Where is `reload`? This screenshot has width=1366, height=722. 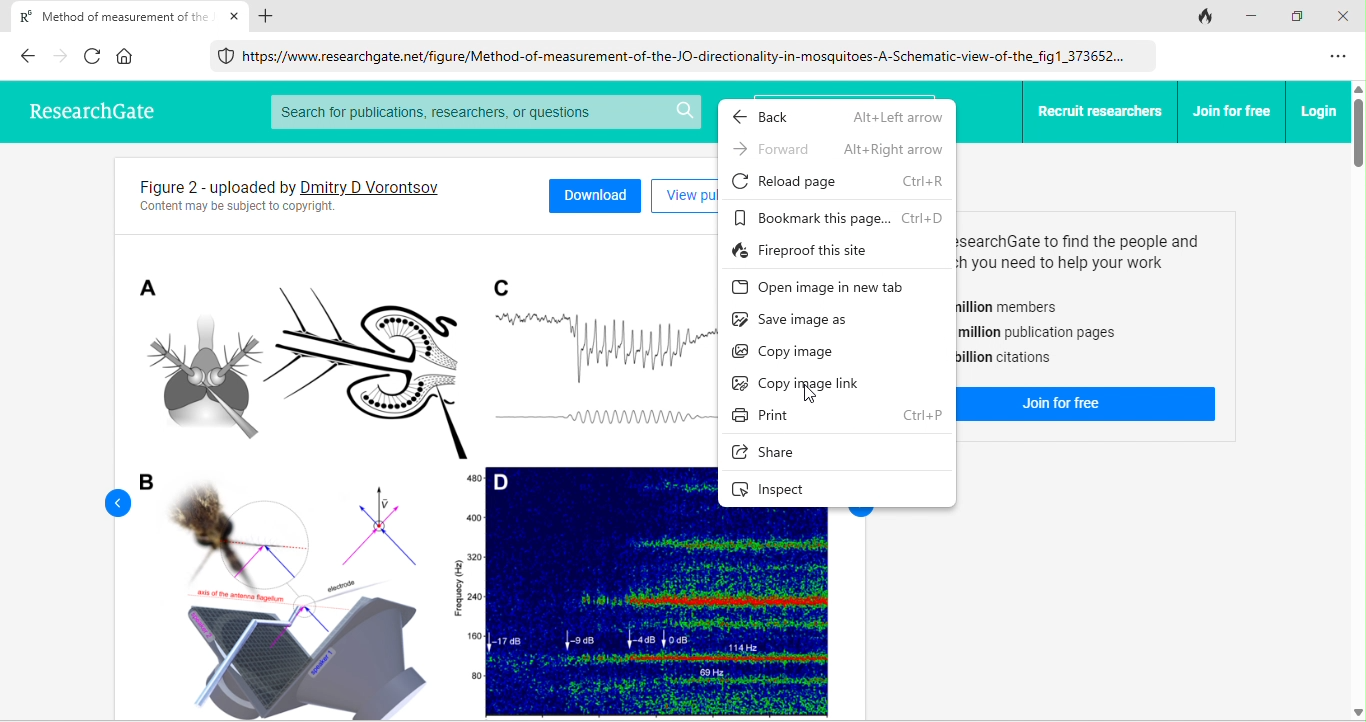
reload is located at coordinates (95, 55).